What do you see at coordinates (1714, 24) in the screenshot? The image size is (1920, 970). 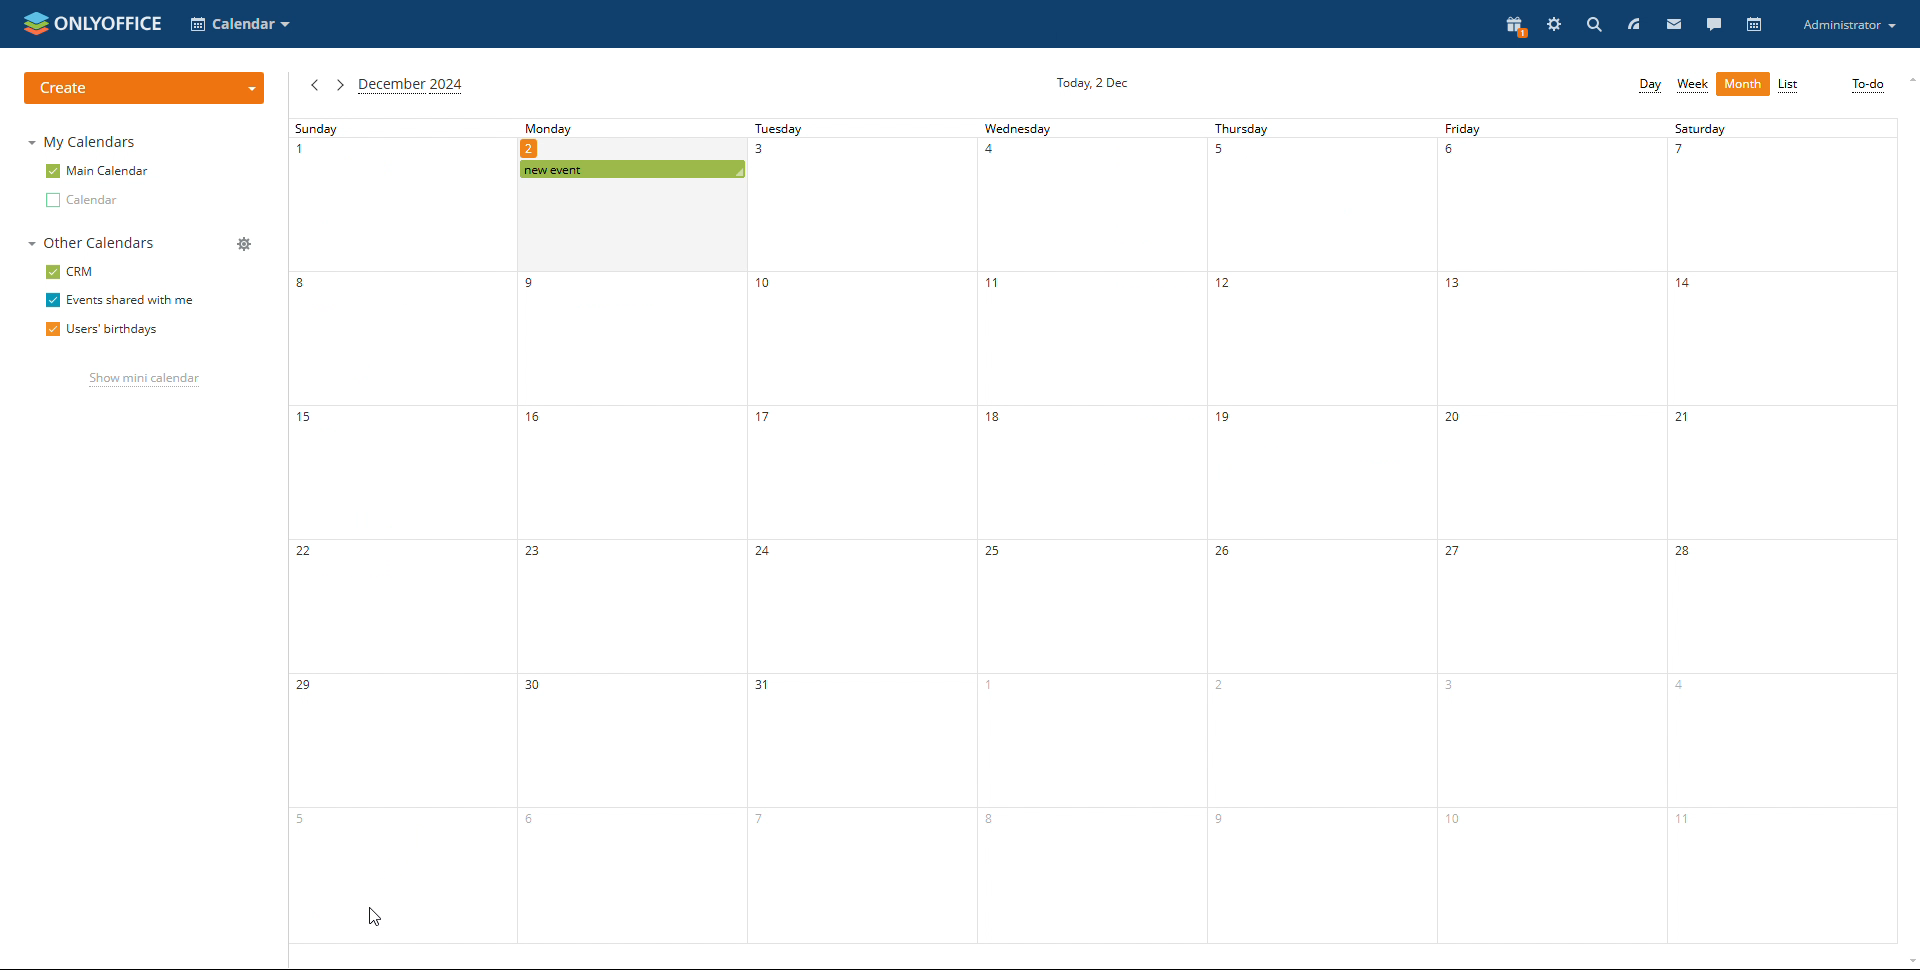 I see `chat` at bounding box center [1714, 24].